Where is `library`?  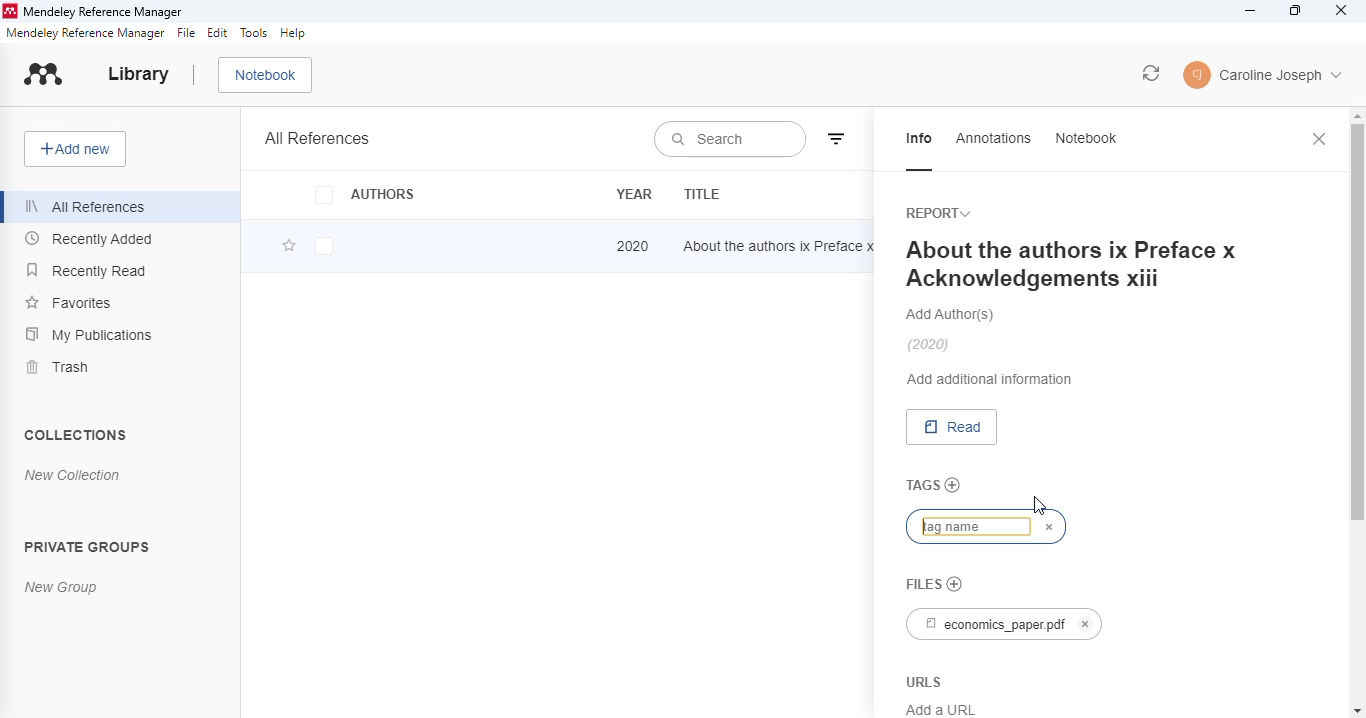
library is located at coordinates (138, 74).